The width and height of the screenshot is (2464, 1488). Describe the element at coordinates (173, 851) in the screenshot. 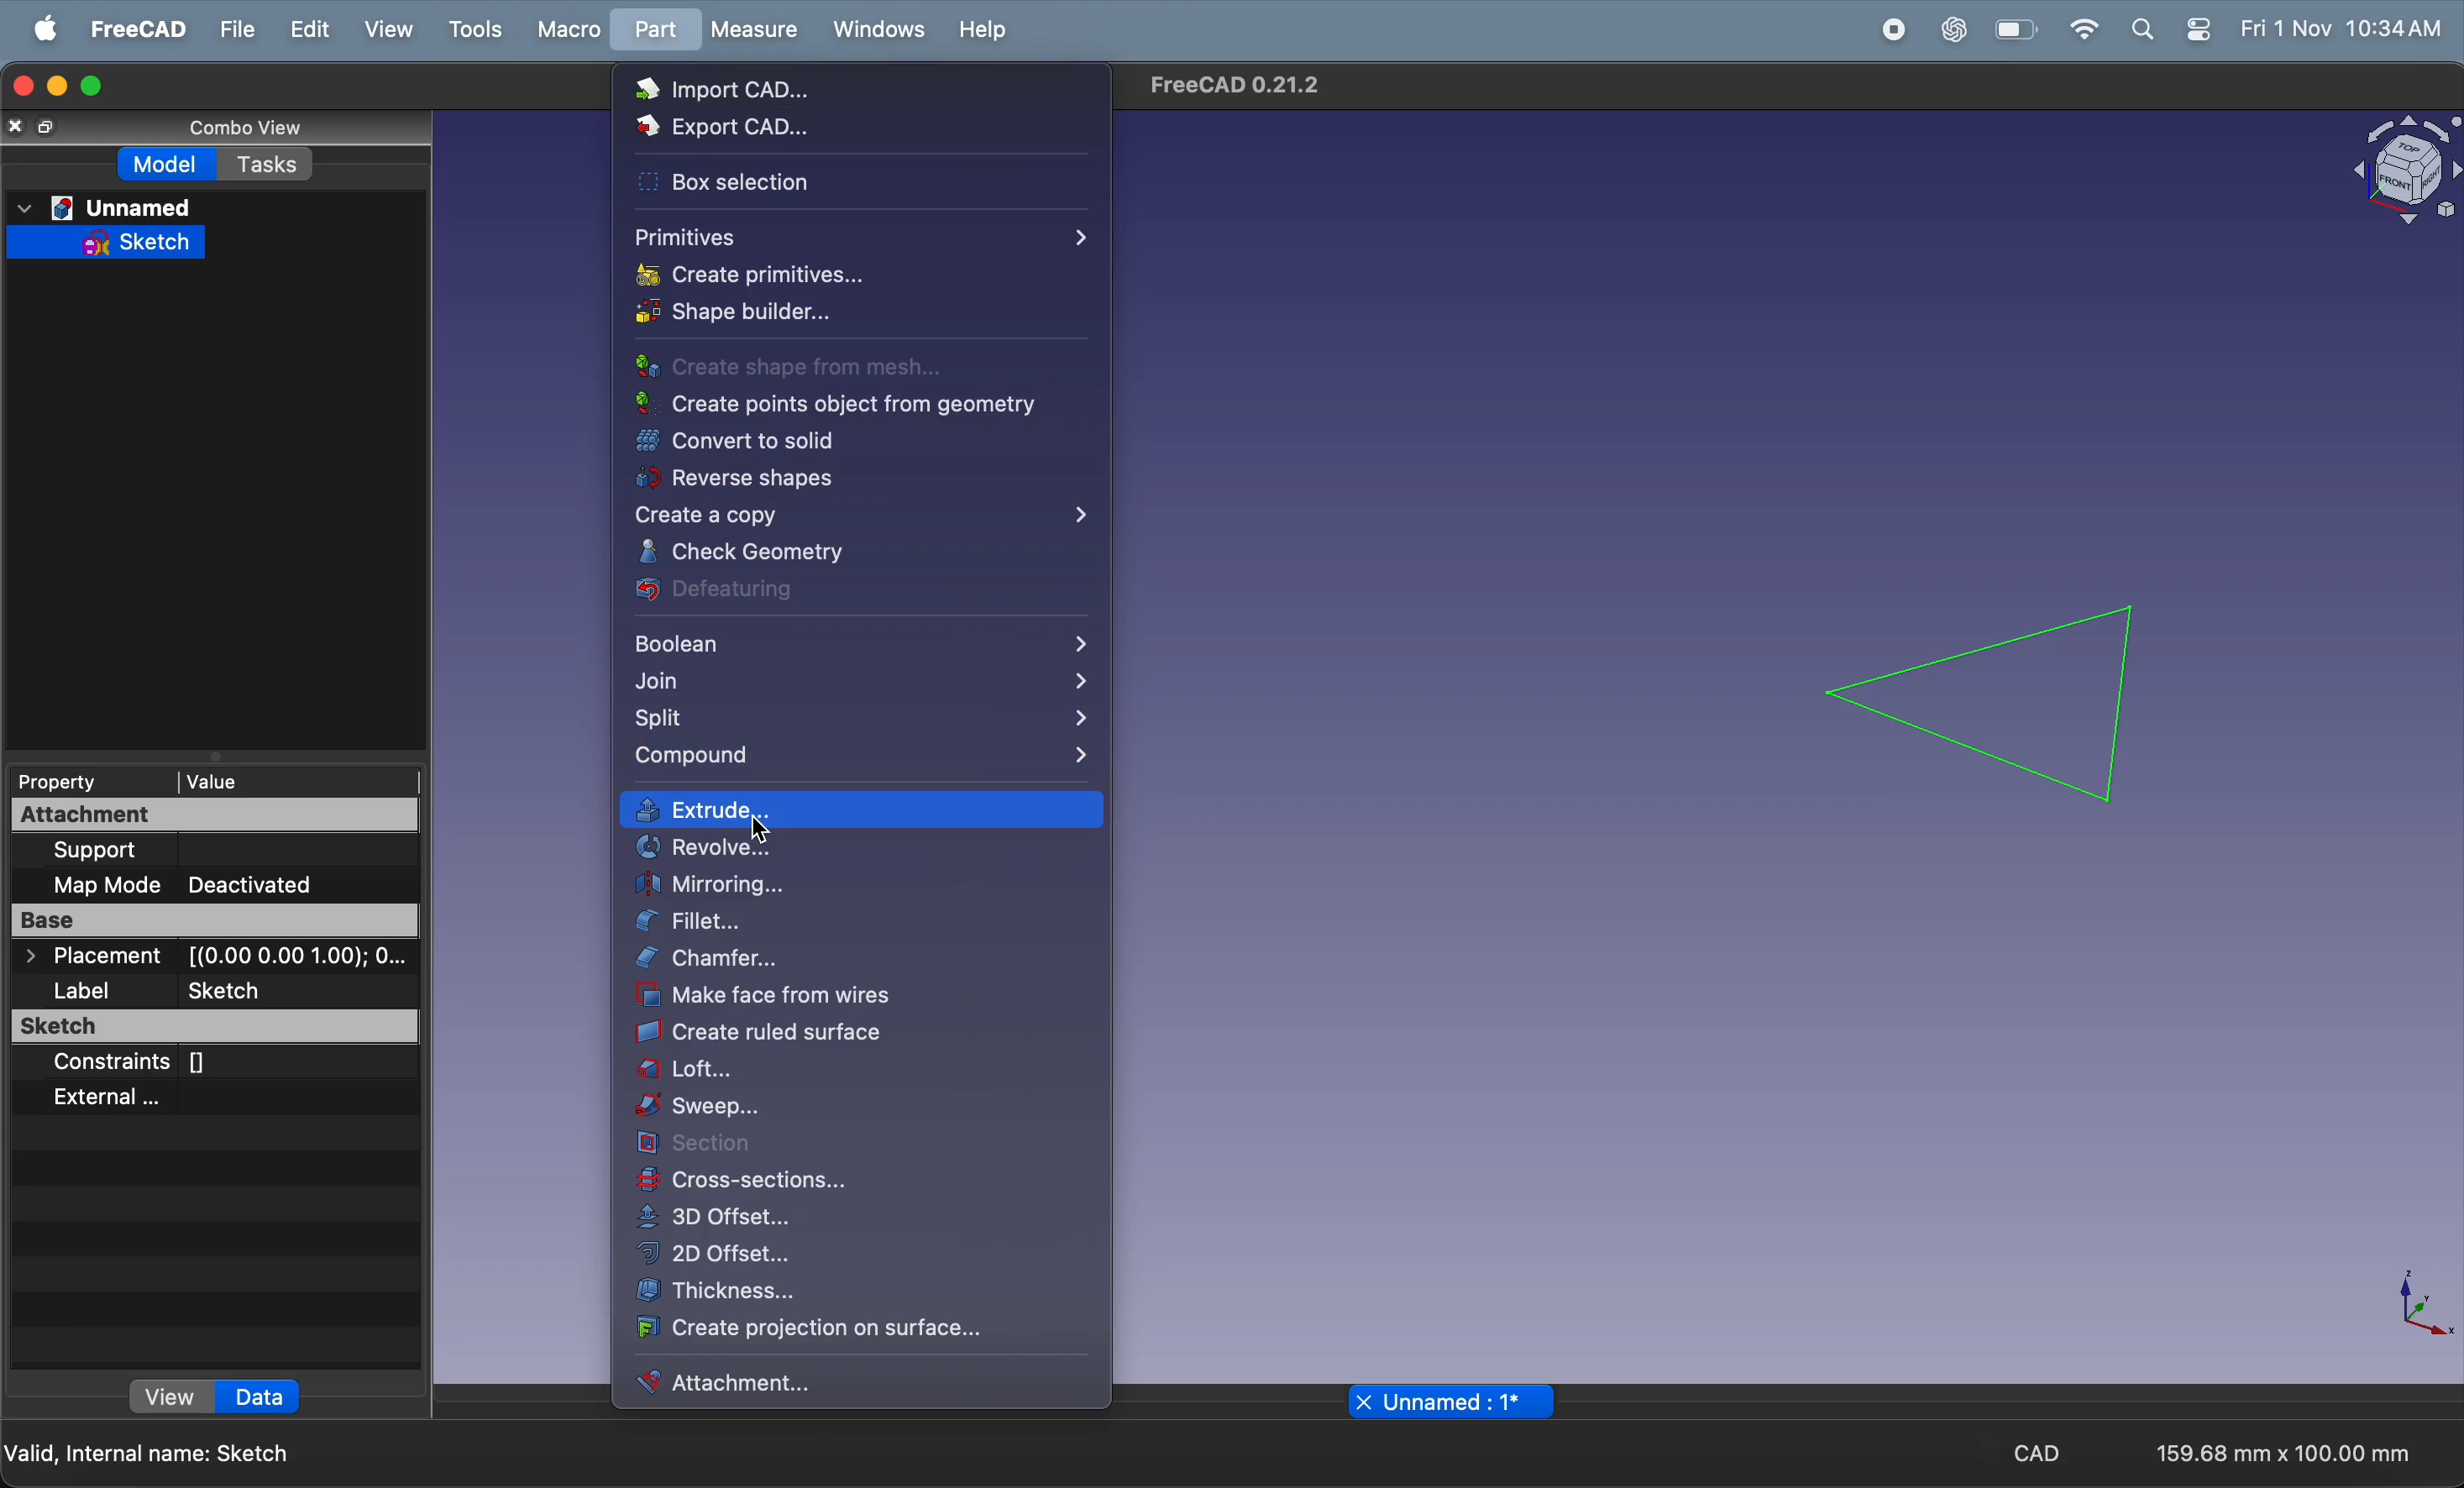

I see `support` at that location.